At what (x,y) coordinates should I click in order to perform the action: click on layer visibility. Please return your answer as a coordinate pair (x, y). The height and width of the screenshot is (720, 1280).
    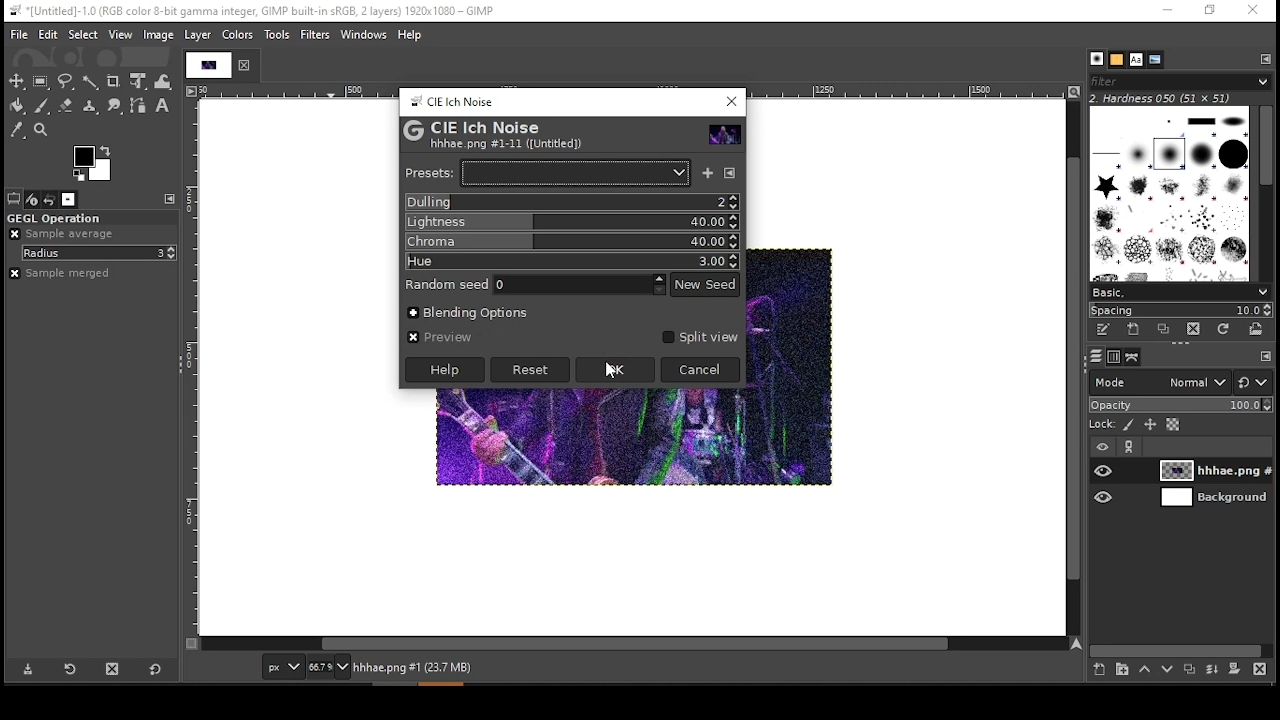
    Looking at the image, I should click on (1103, 446).